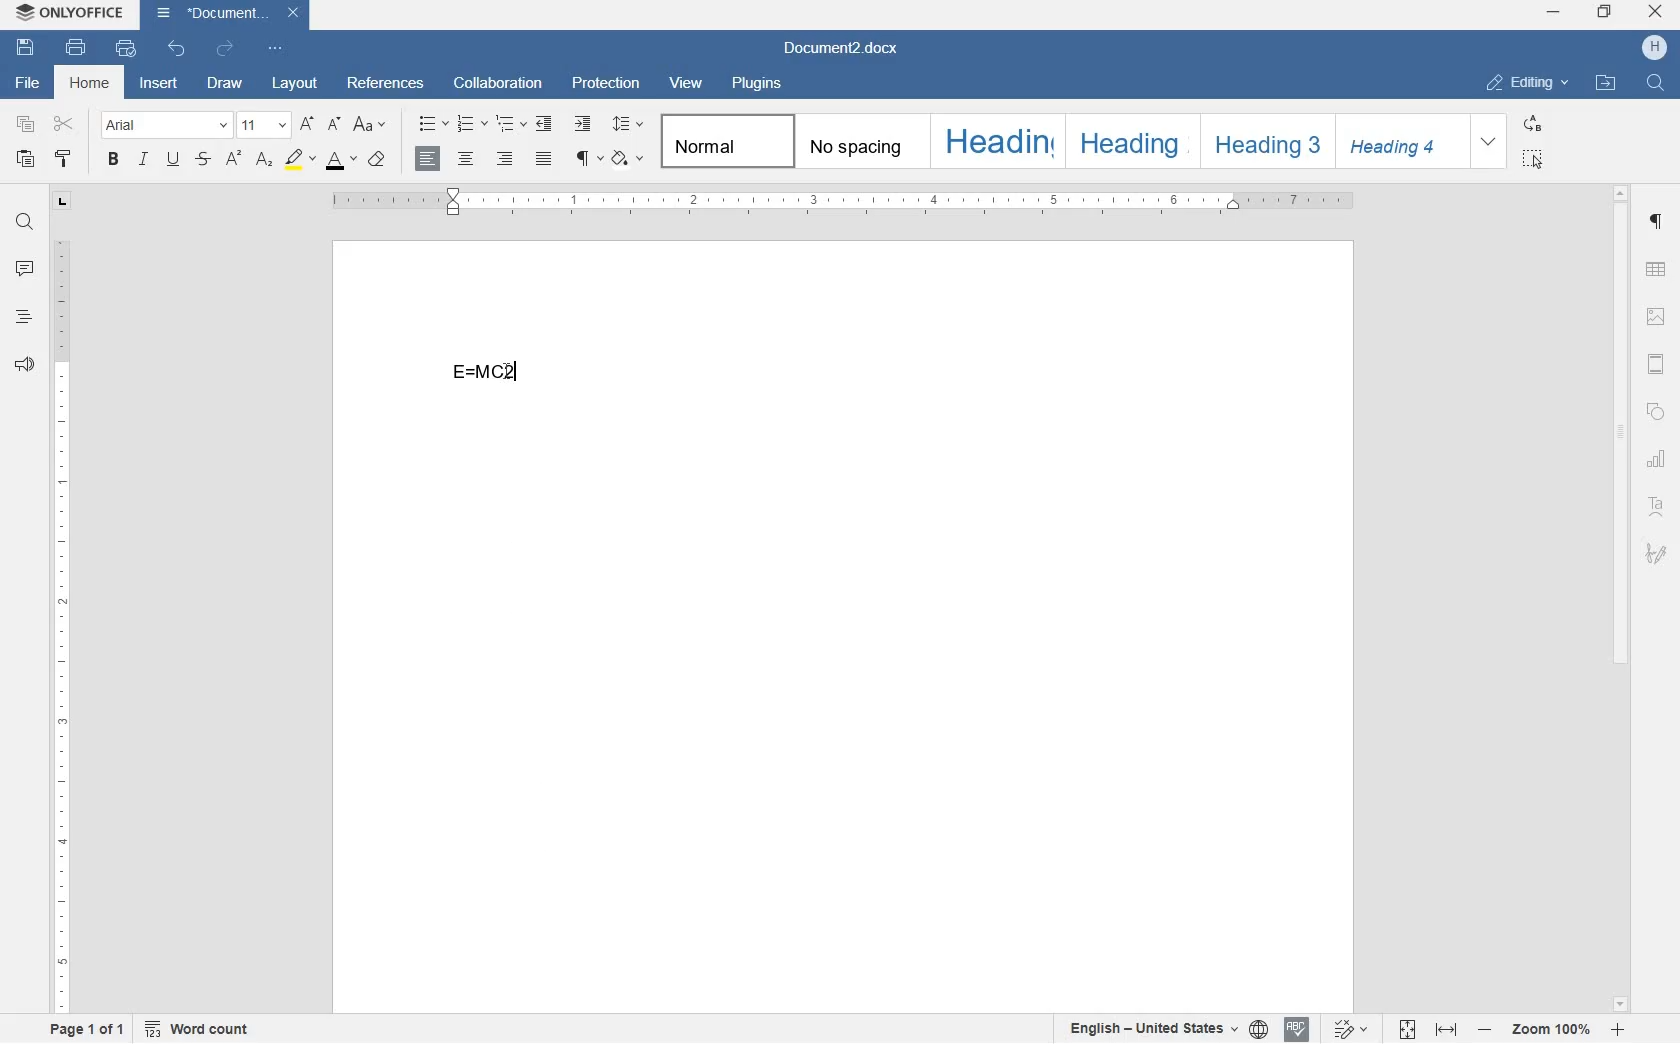  I want to click on cut, so click(66, 122).